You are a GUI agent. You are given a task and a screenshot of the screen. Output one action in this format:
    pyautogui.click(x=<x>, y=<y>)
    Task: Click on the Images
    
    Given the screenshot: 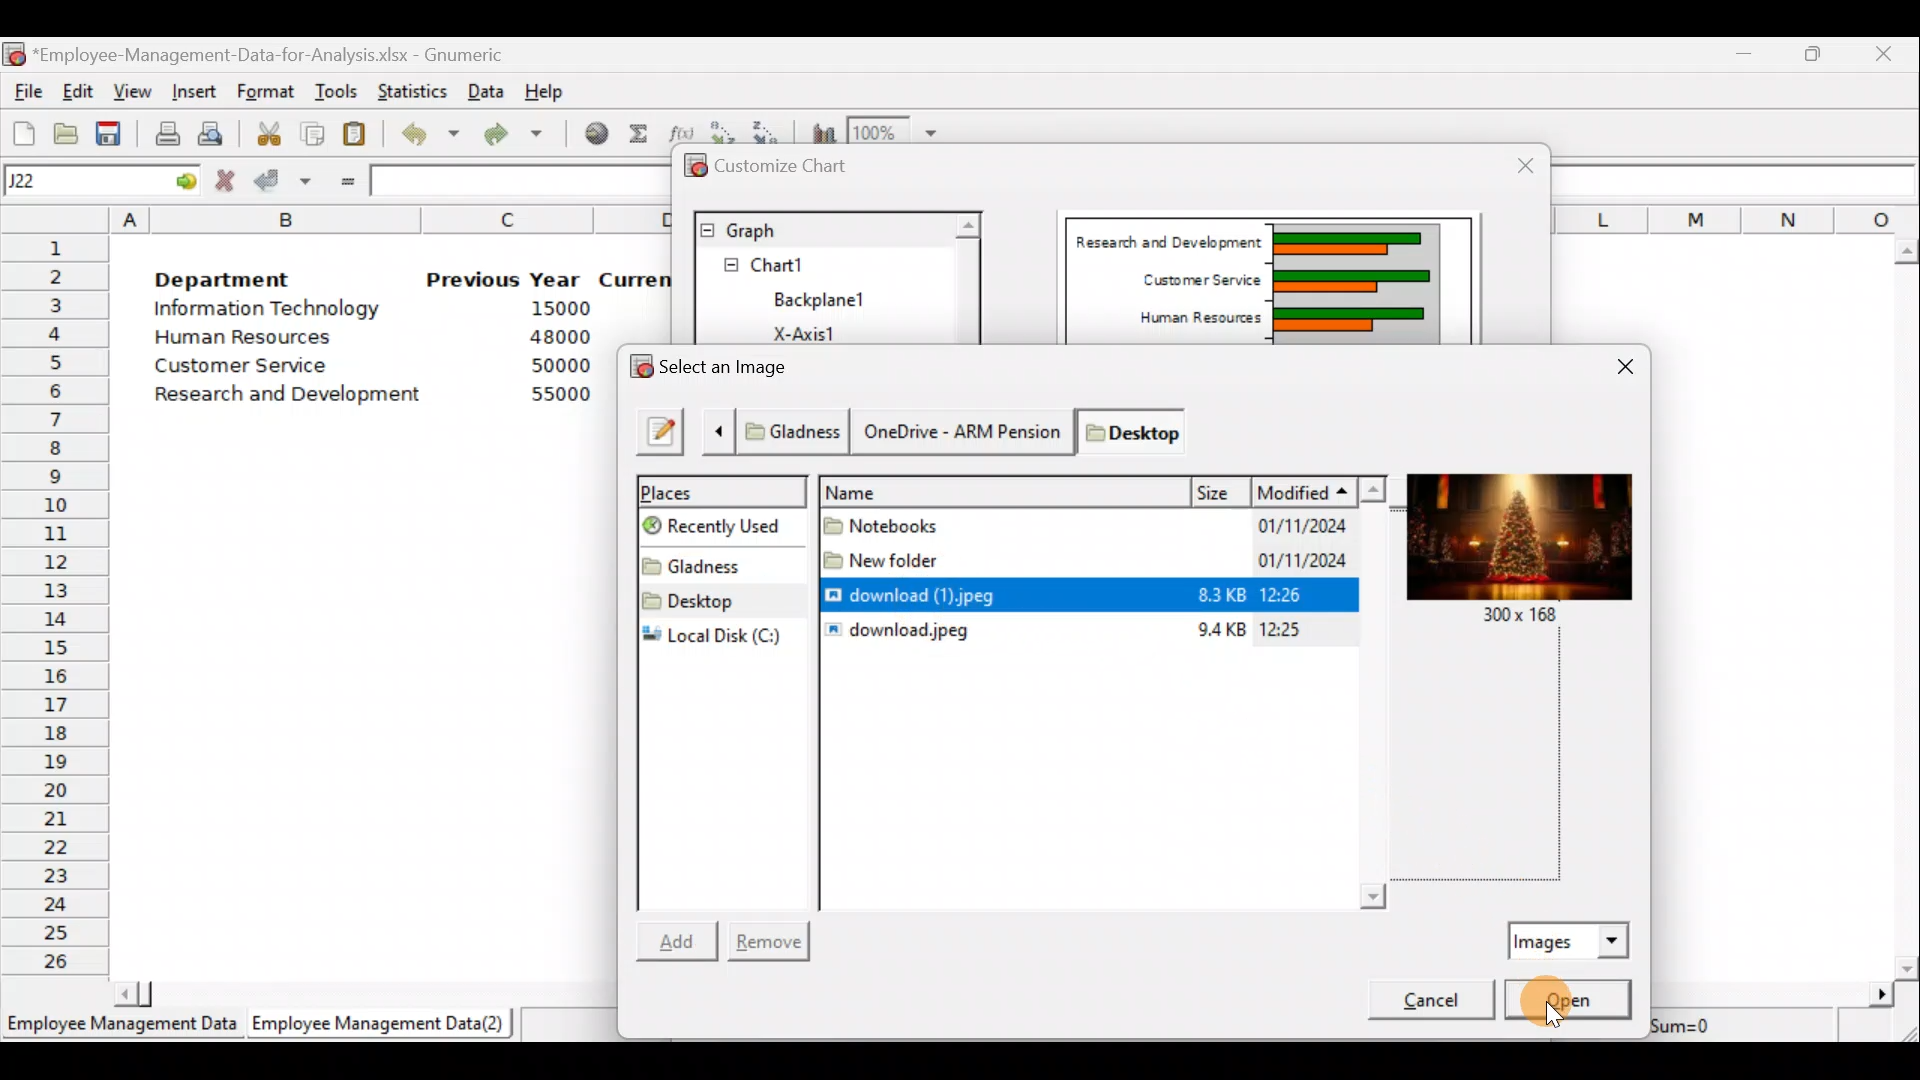 What is the action you would take?
    pyautogui.click(x=1571, y=938)
    